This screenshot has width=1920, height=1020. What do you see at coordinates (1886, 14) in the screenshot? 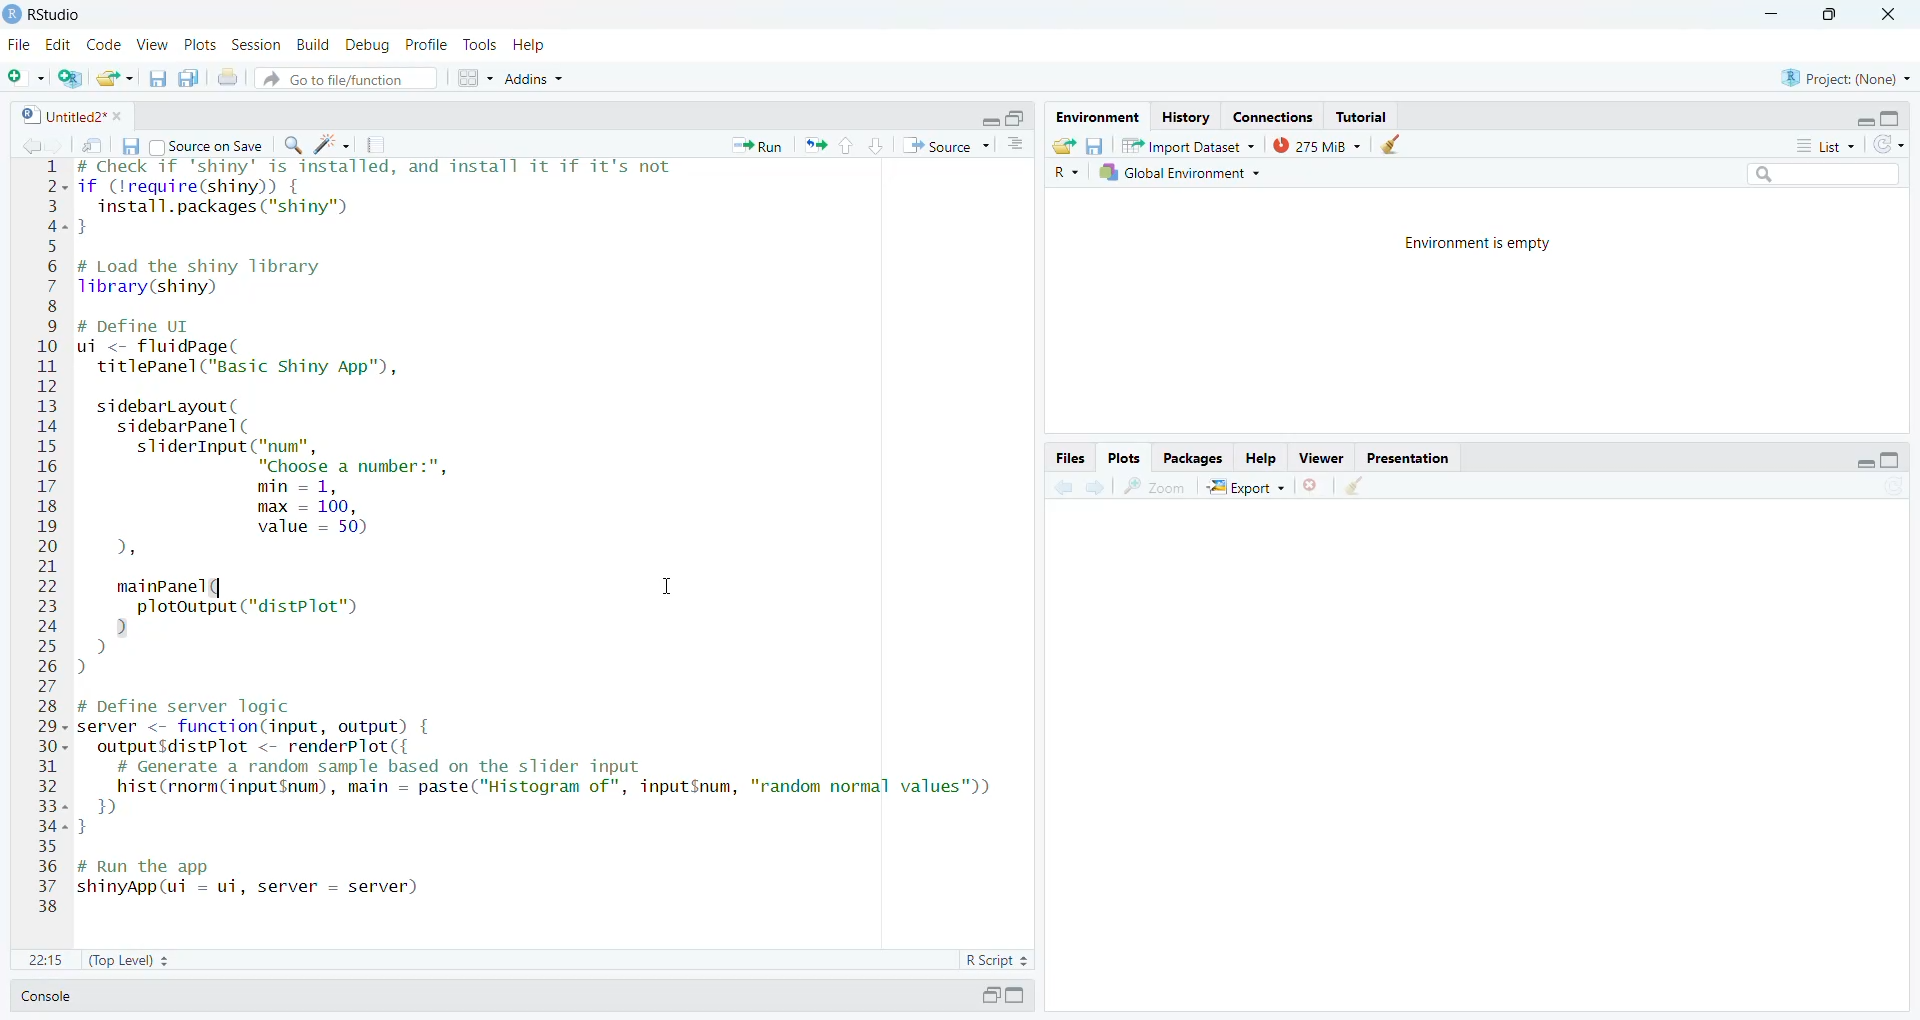
I see `close` at bounding box center [1886, 14].